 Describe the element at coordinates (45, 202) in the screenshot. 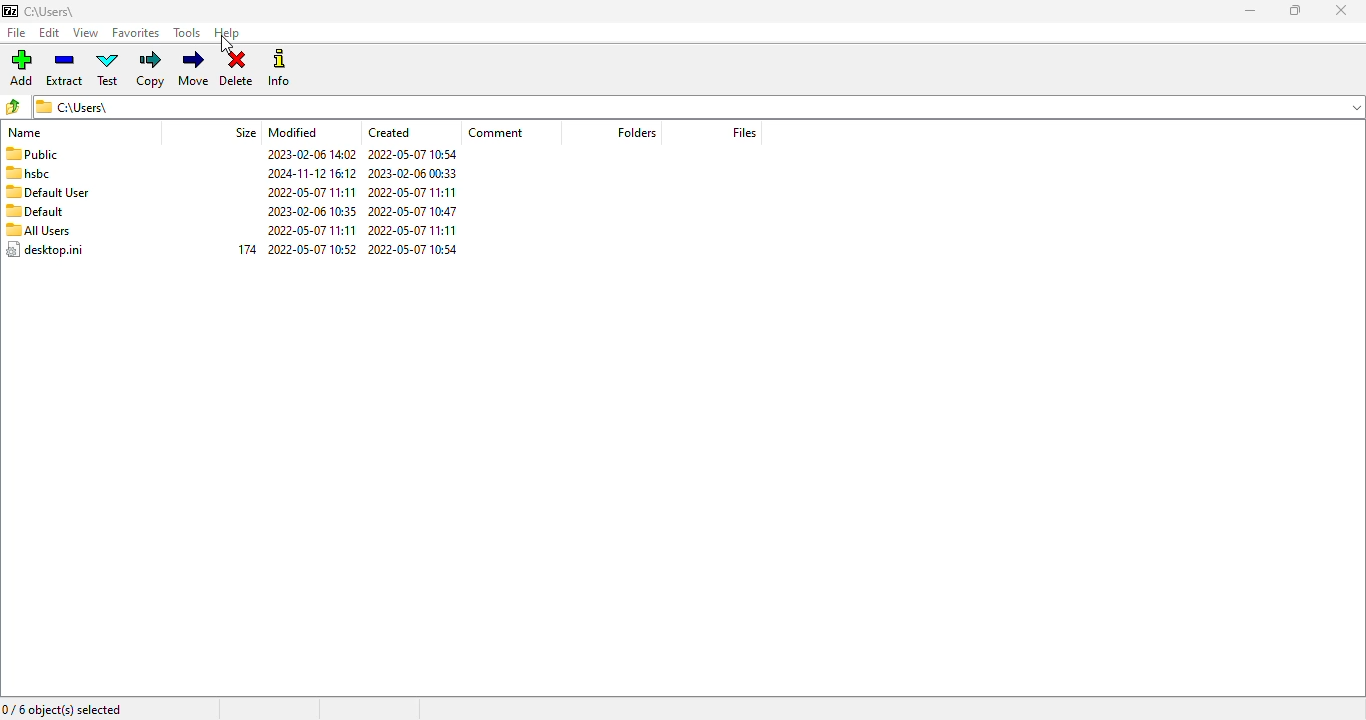

I see `folder names` at that location.